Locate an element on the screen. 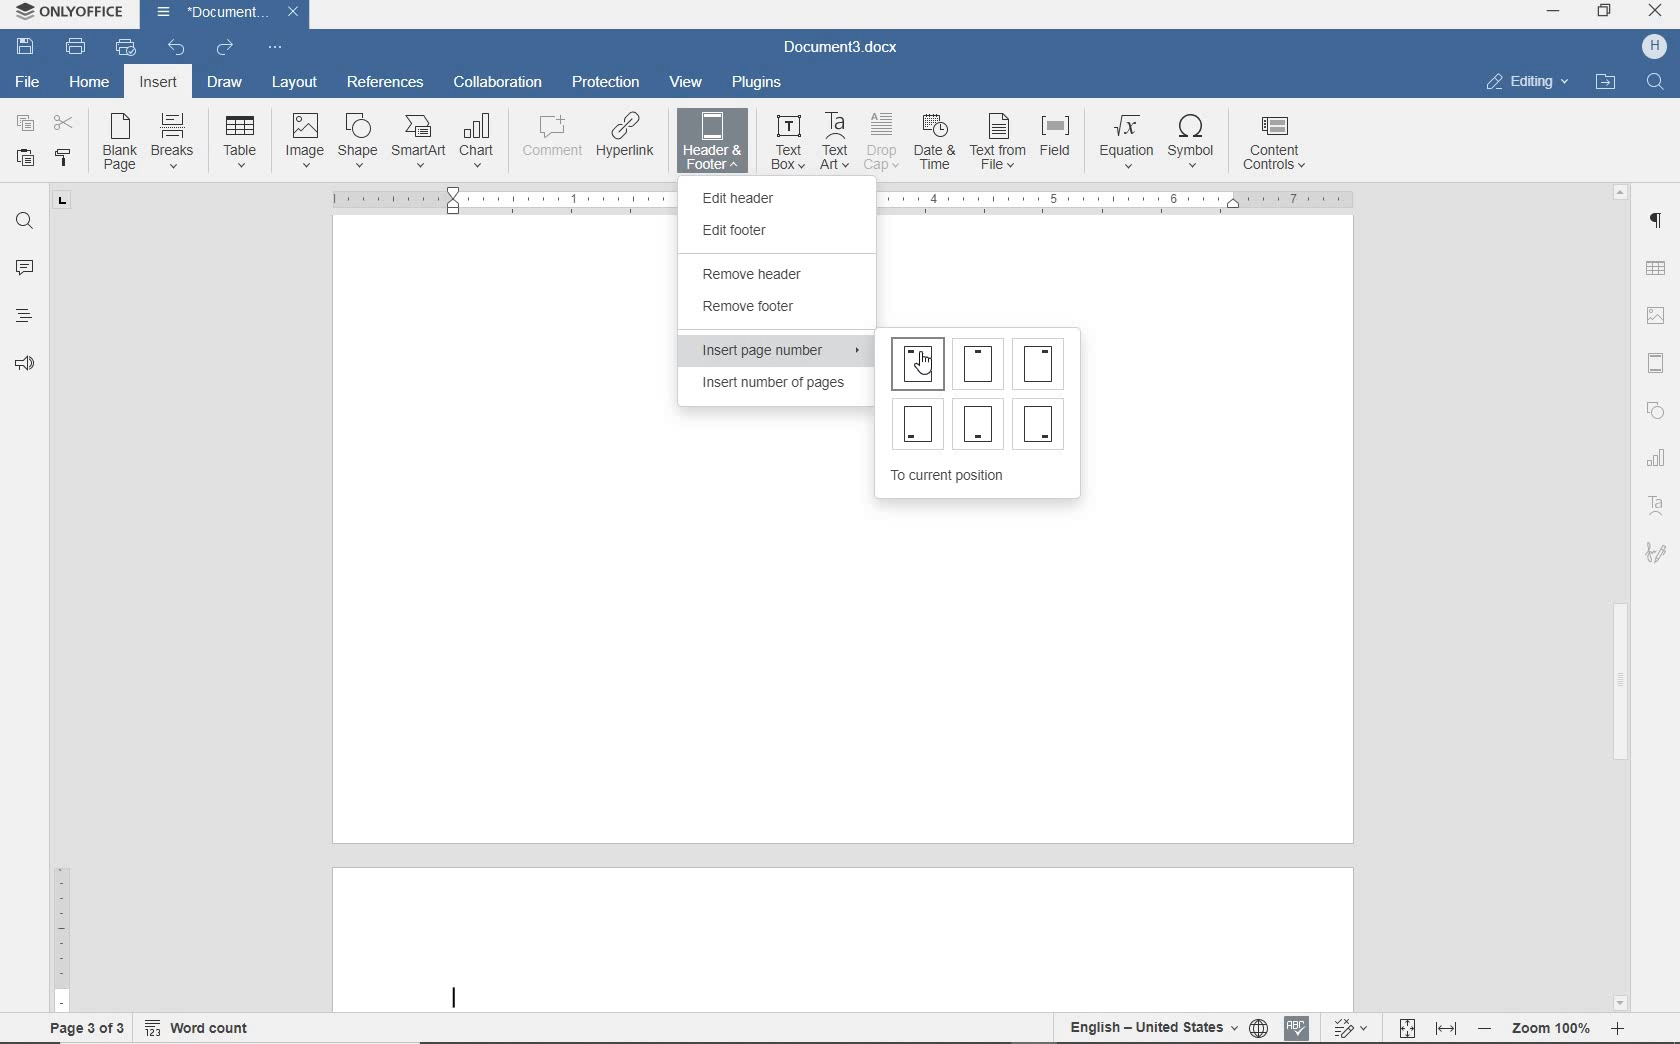 Image resolution: width=1680 pixels, height=1044 pixels. Track changes is located at coordinates (1347, 1022).